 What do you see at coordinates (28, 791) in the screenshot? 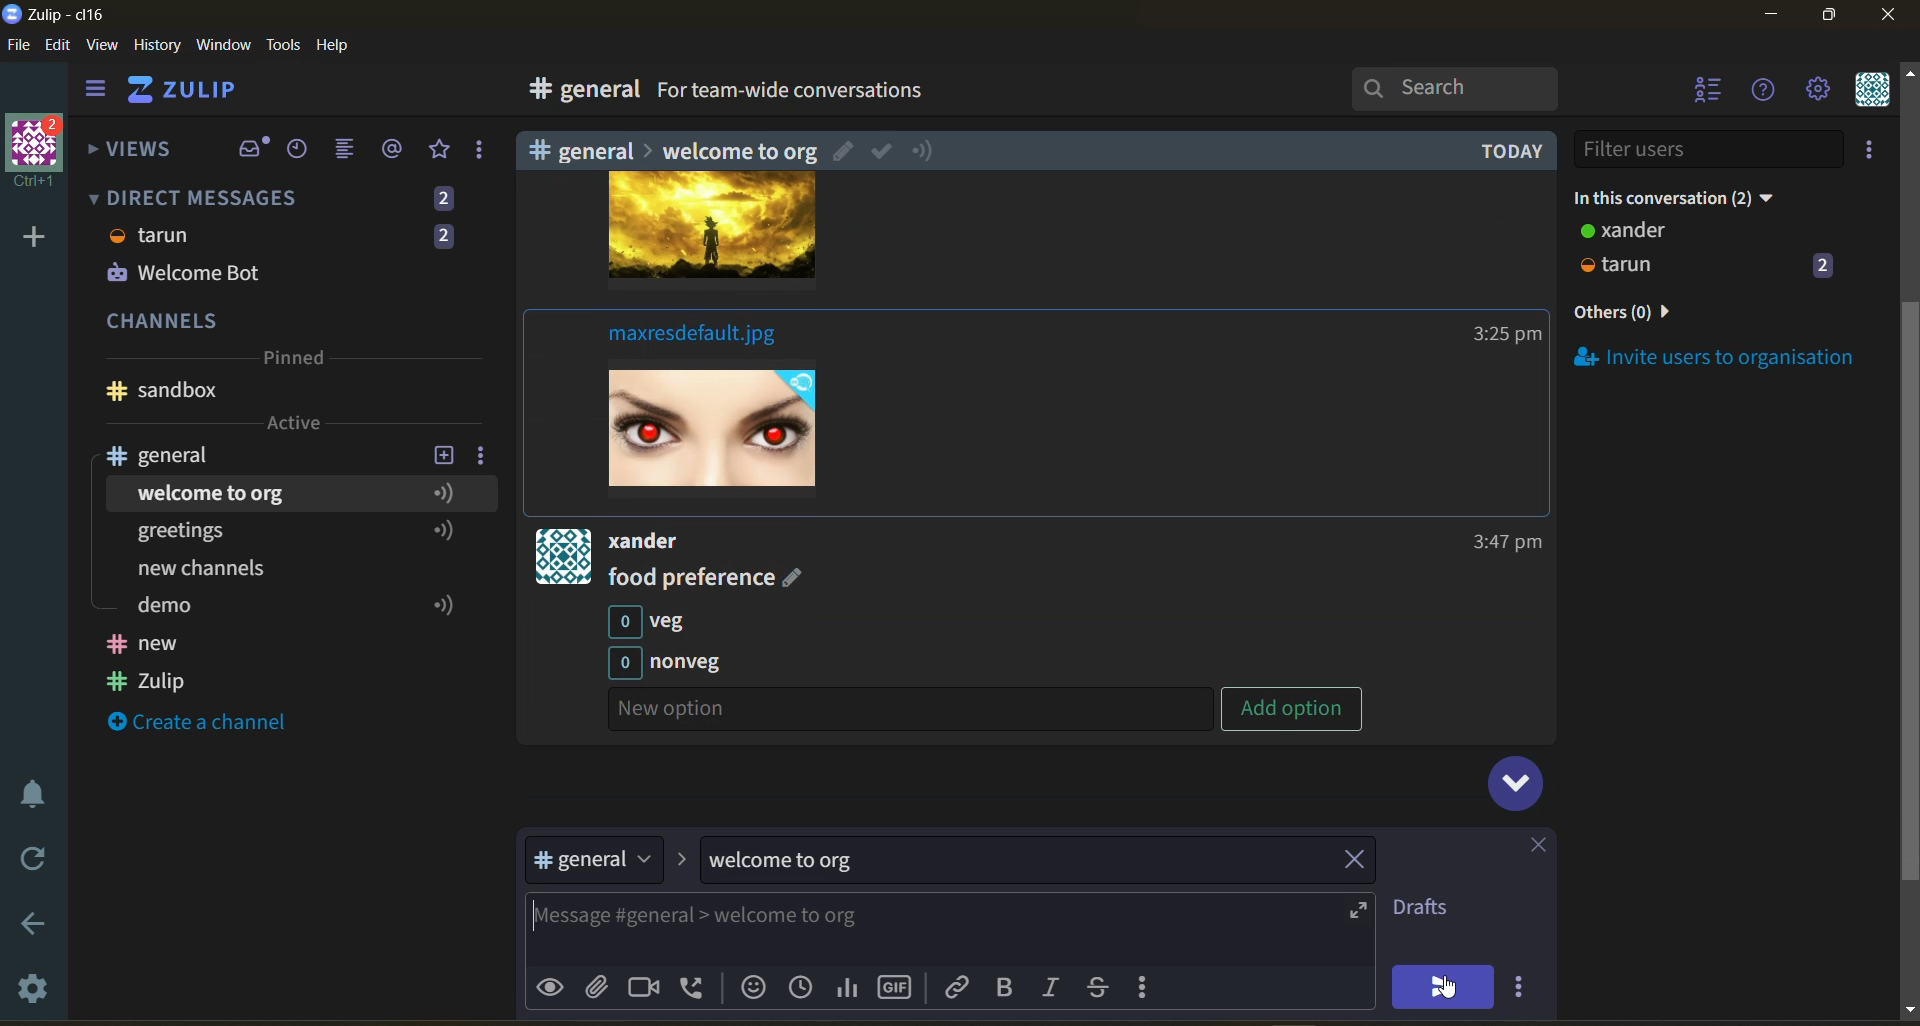
I see `enable do not disturb` at bounding box center [28, 791].